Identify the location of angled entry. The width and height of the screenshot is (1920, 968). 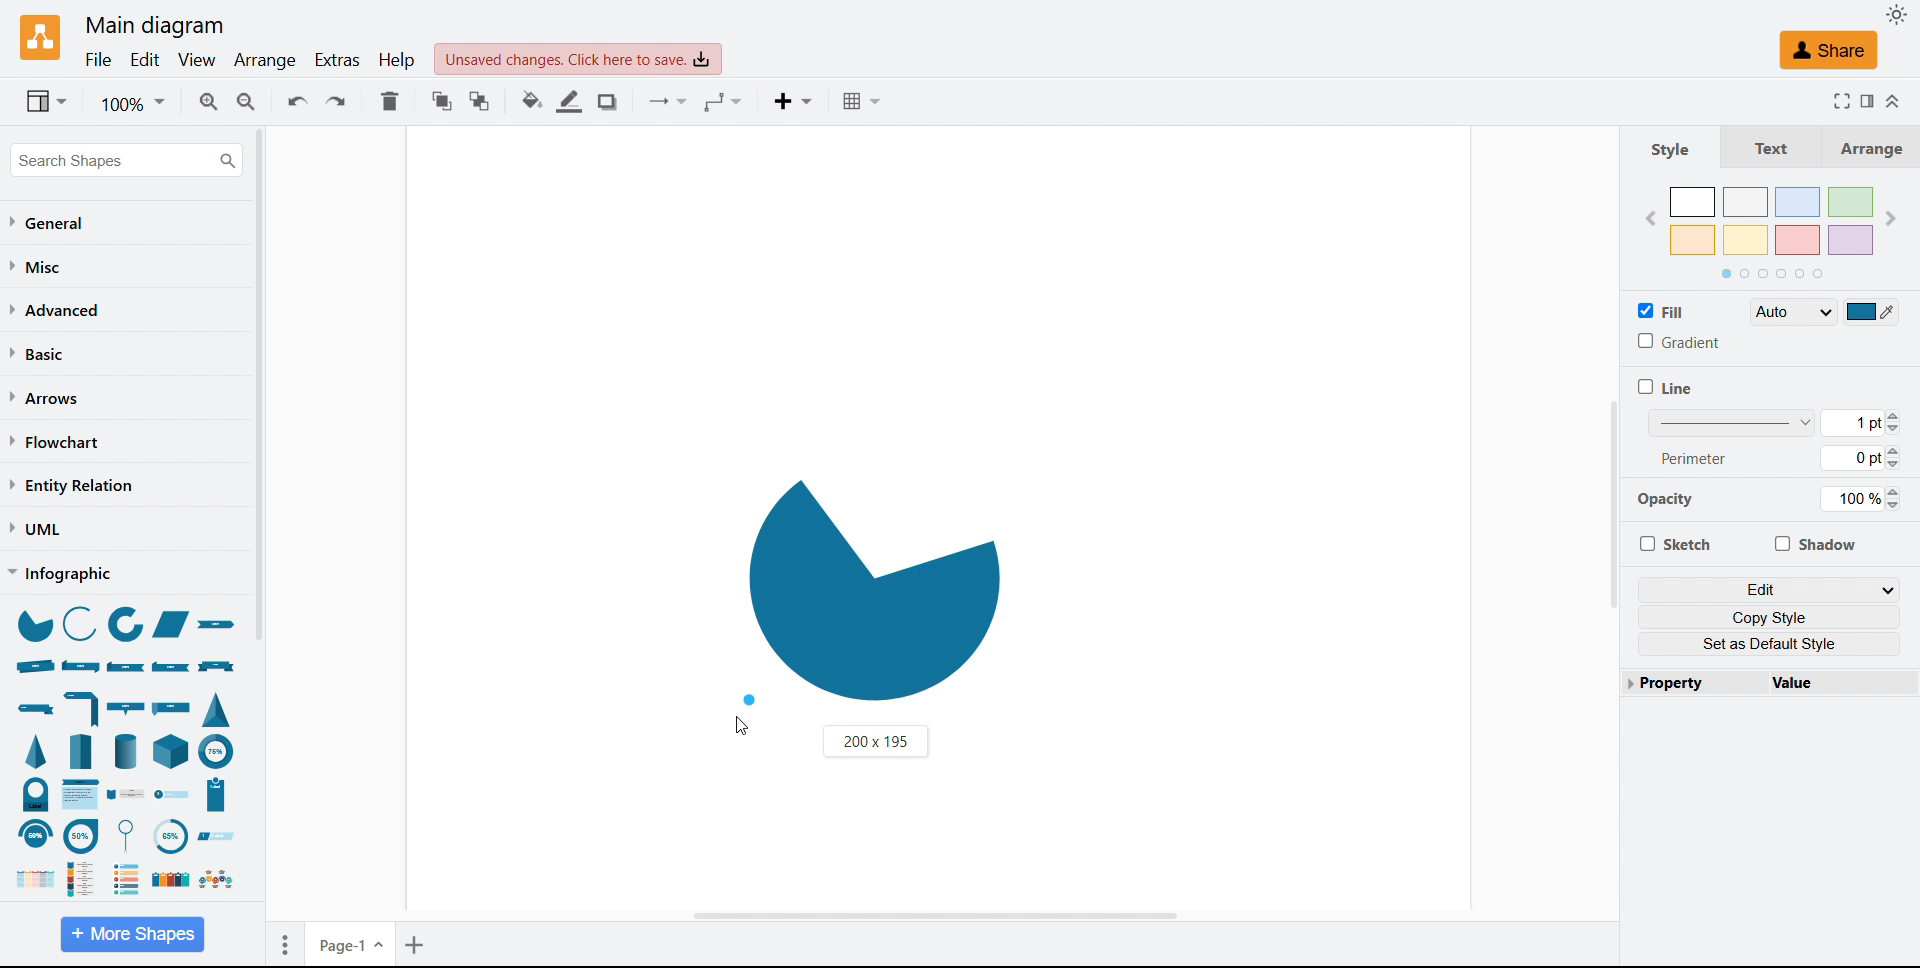
(216, 836).